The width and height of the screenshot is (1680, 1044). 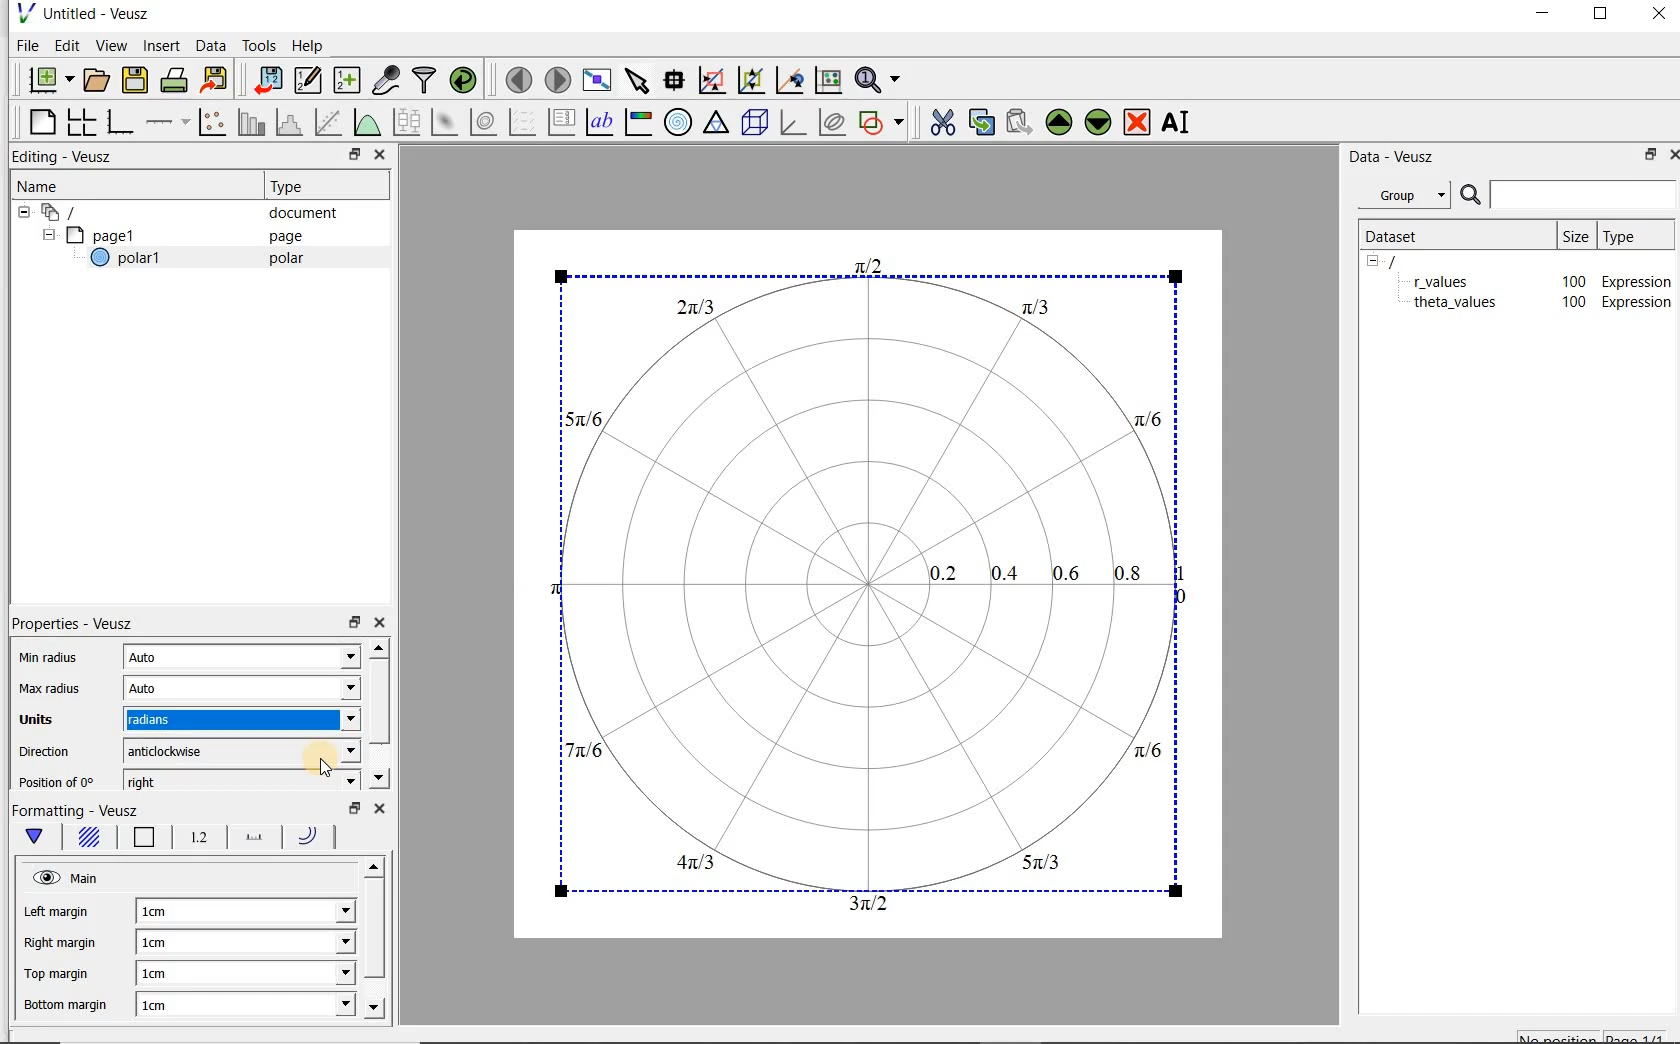 What do you see at coordinates (602, 121) in the screenshot?
I see `text label` at bounding box center [602, 121].